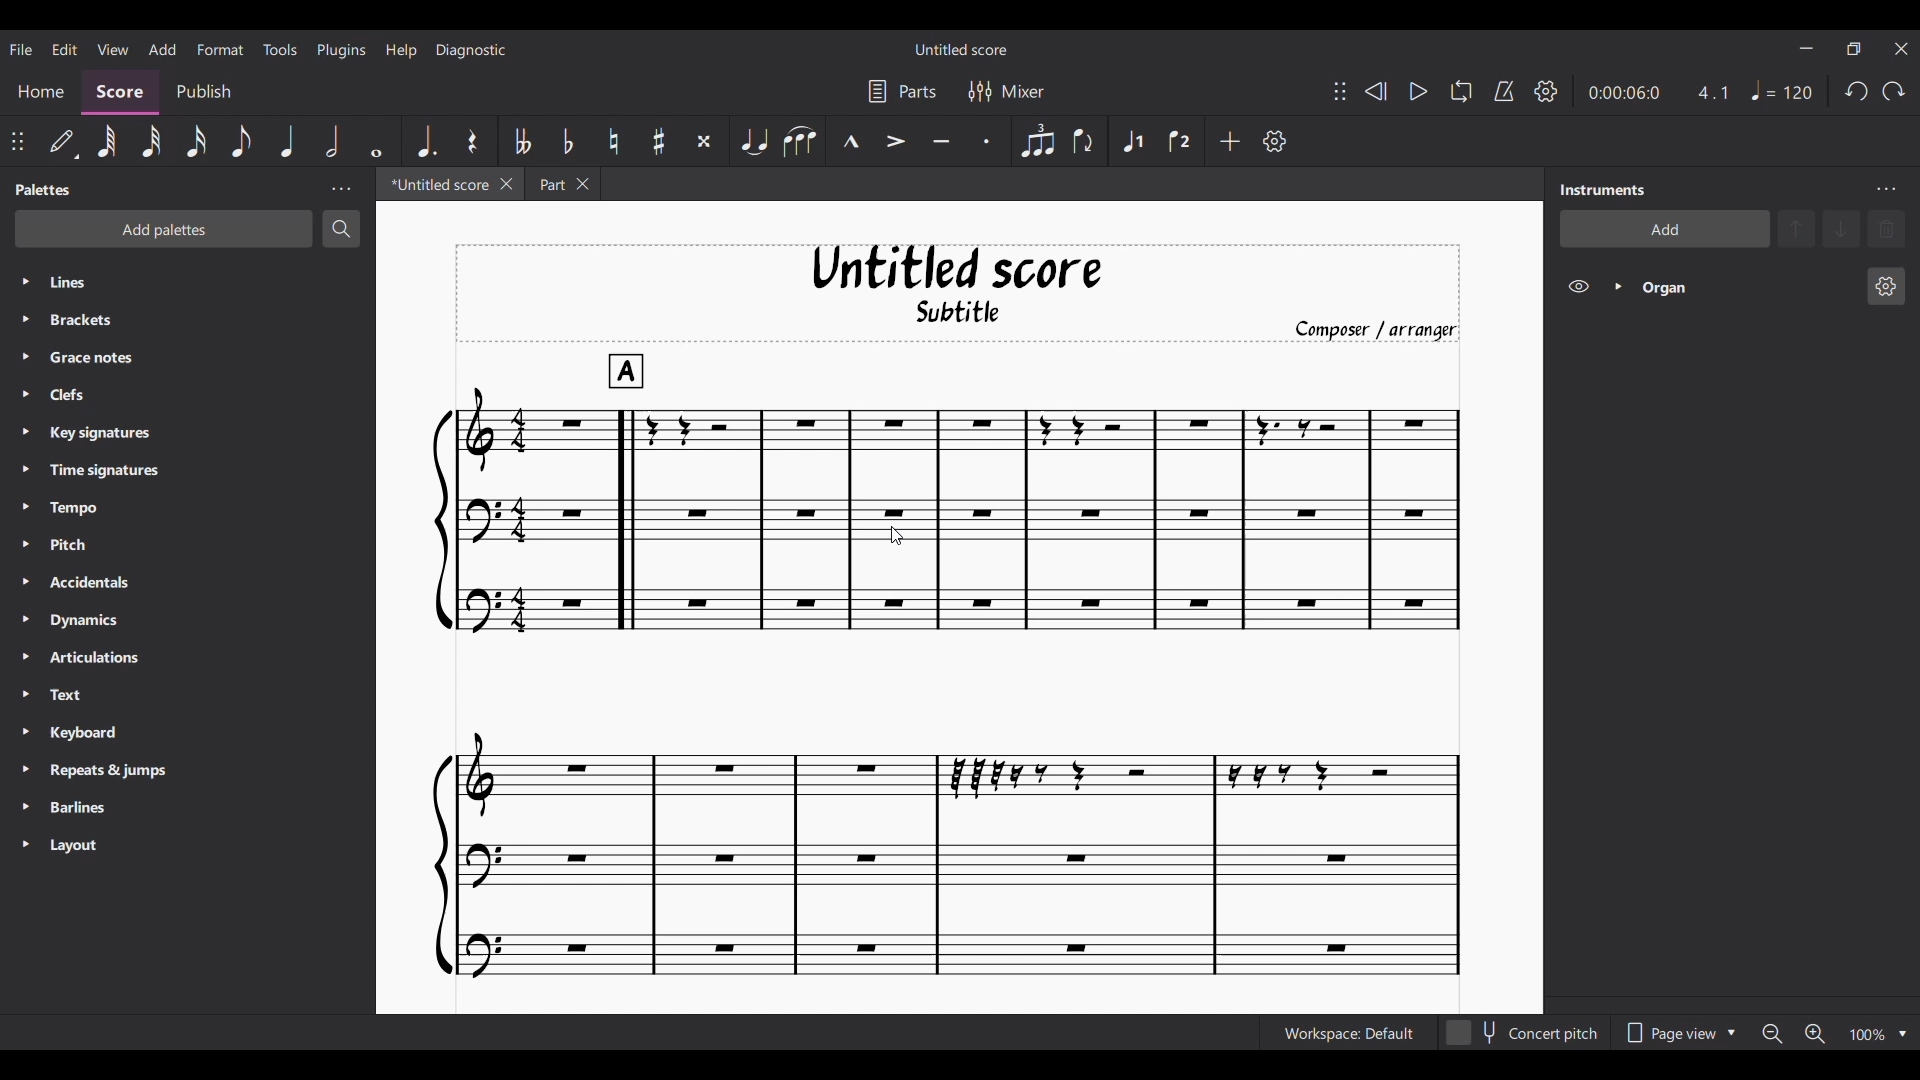 The width and height of the screenshot is (1920, 1080). Describe the element at coordinates (240, 141) in the screenshot. I see `8th note` at that location.